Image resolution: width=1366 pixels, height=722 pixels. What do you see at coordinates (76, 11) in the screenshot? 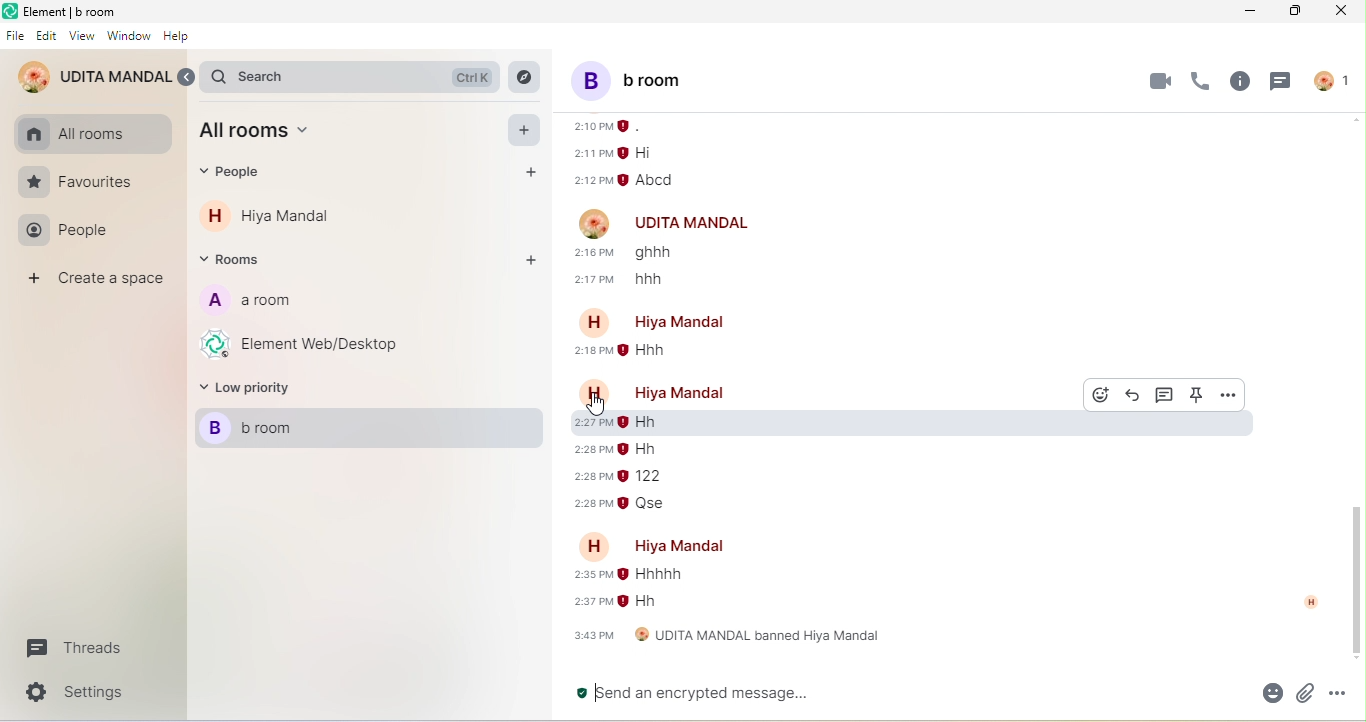
I see `element b room` at bounding box center [76, 11].